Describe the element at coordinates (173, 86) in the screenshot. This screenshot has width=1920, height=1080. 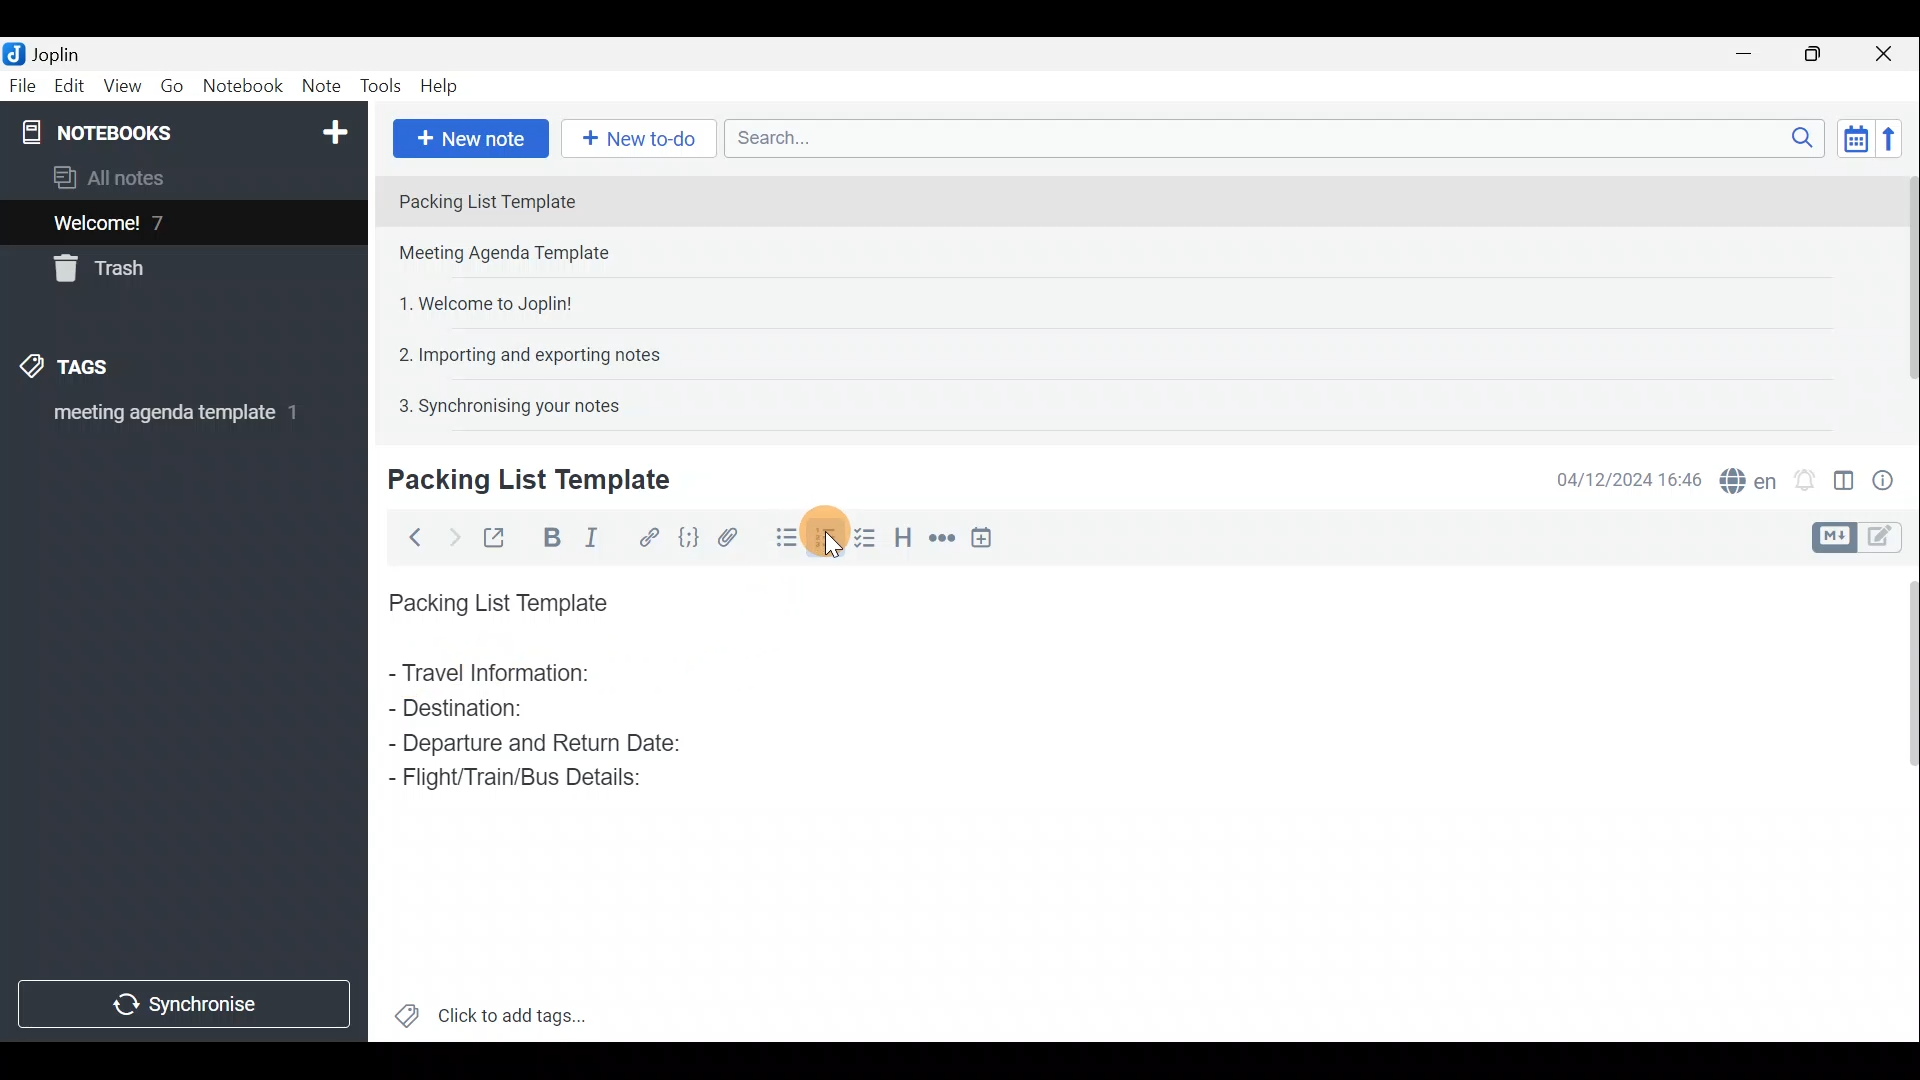
I see `Go` at that location.